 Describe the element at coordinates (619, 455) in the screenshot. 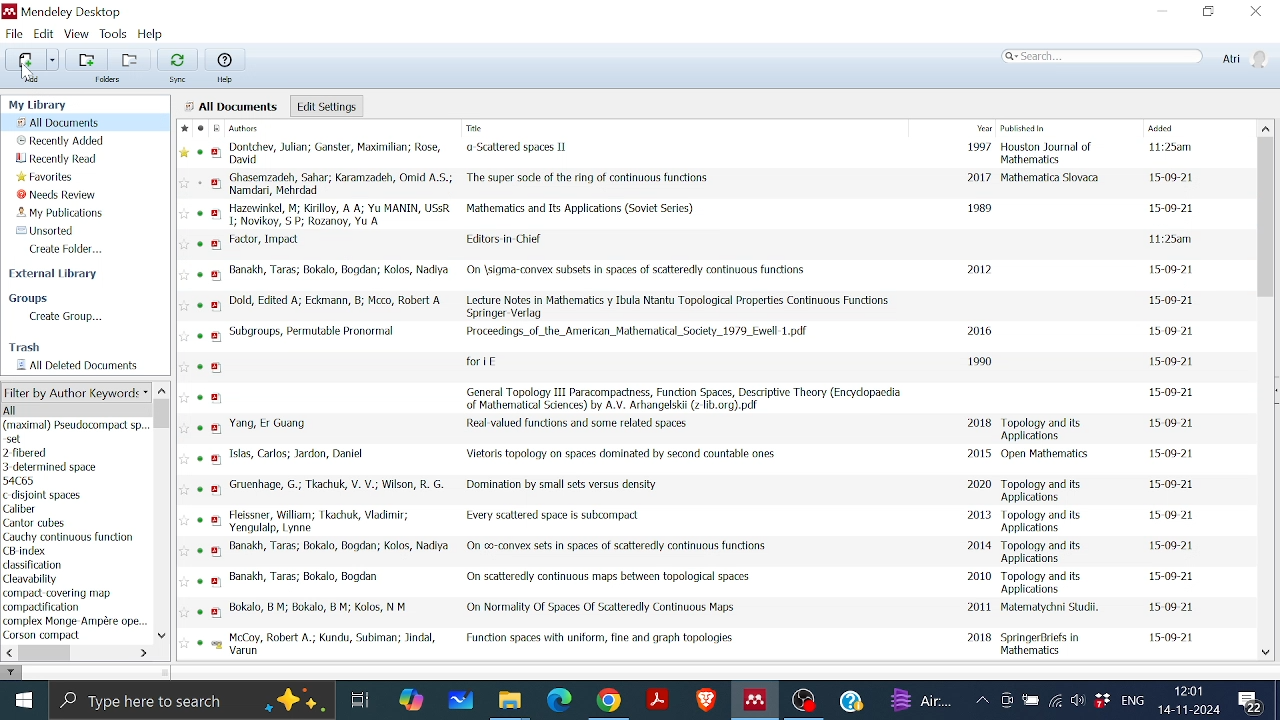

I see `Title` at that location.